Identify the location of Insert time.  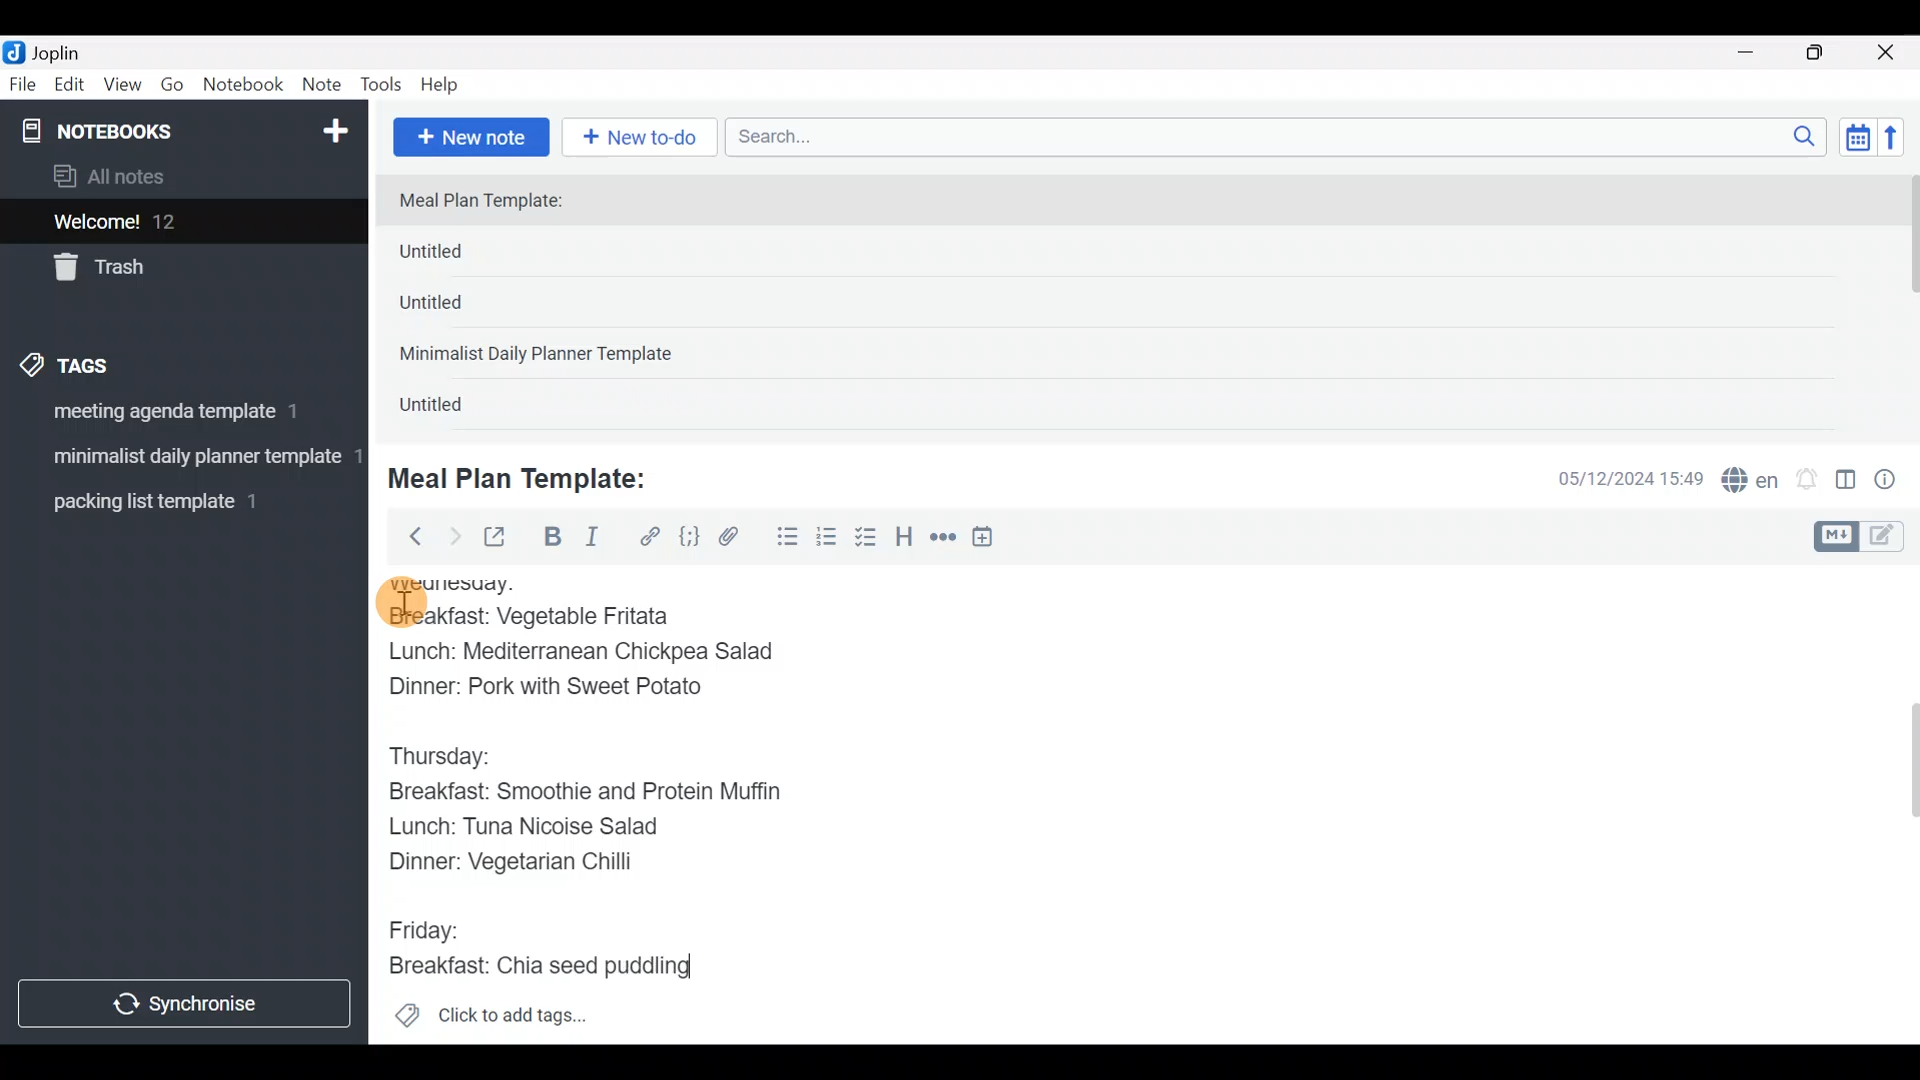
(992, 540).